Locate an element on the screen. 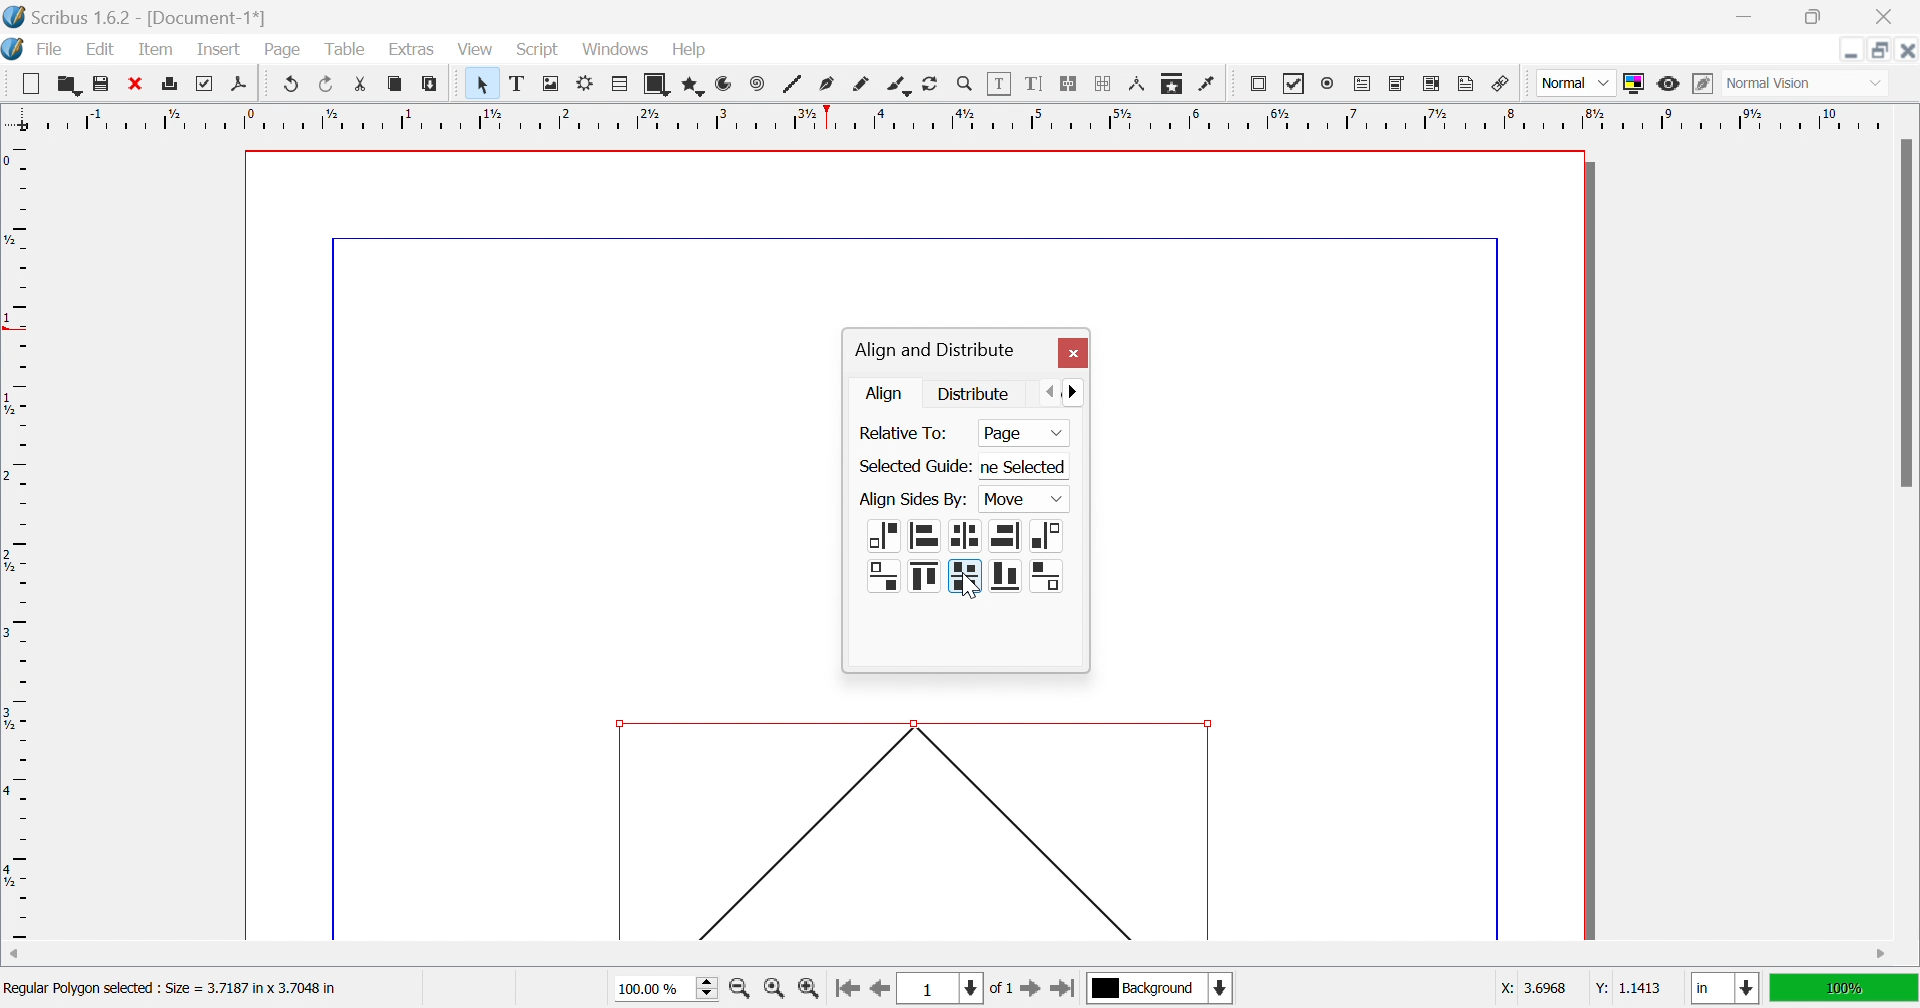 The width and height of the screenshot is (1920, 1008). Text frame is located at coordinates (520, 83).